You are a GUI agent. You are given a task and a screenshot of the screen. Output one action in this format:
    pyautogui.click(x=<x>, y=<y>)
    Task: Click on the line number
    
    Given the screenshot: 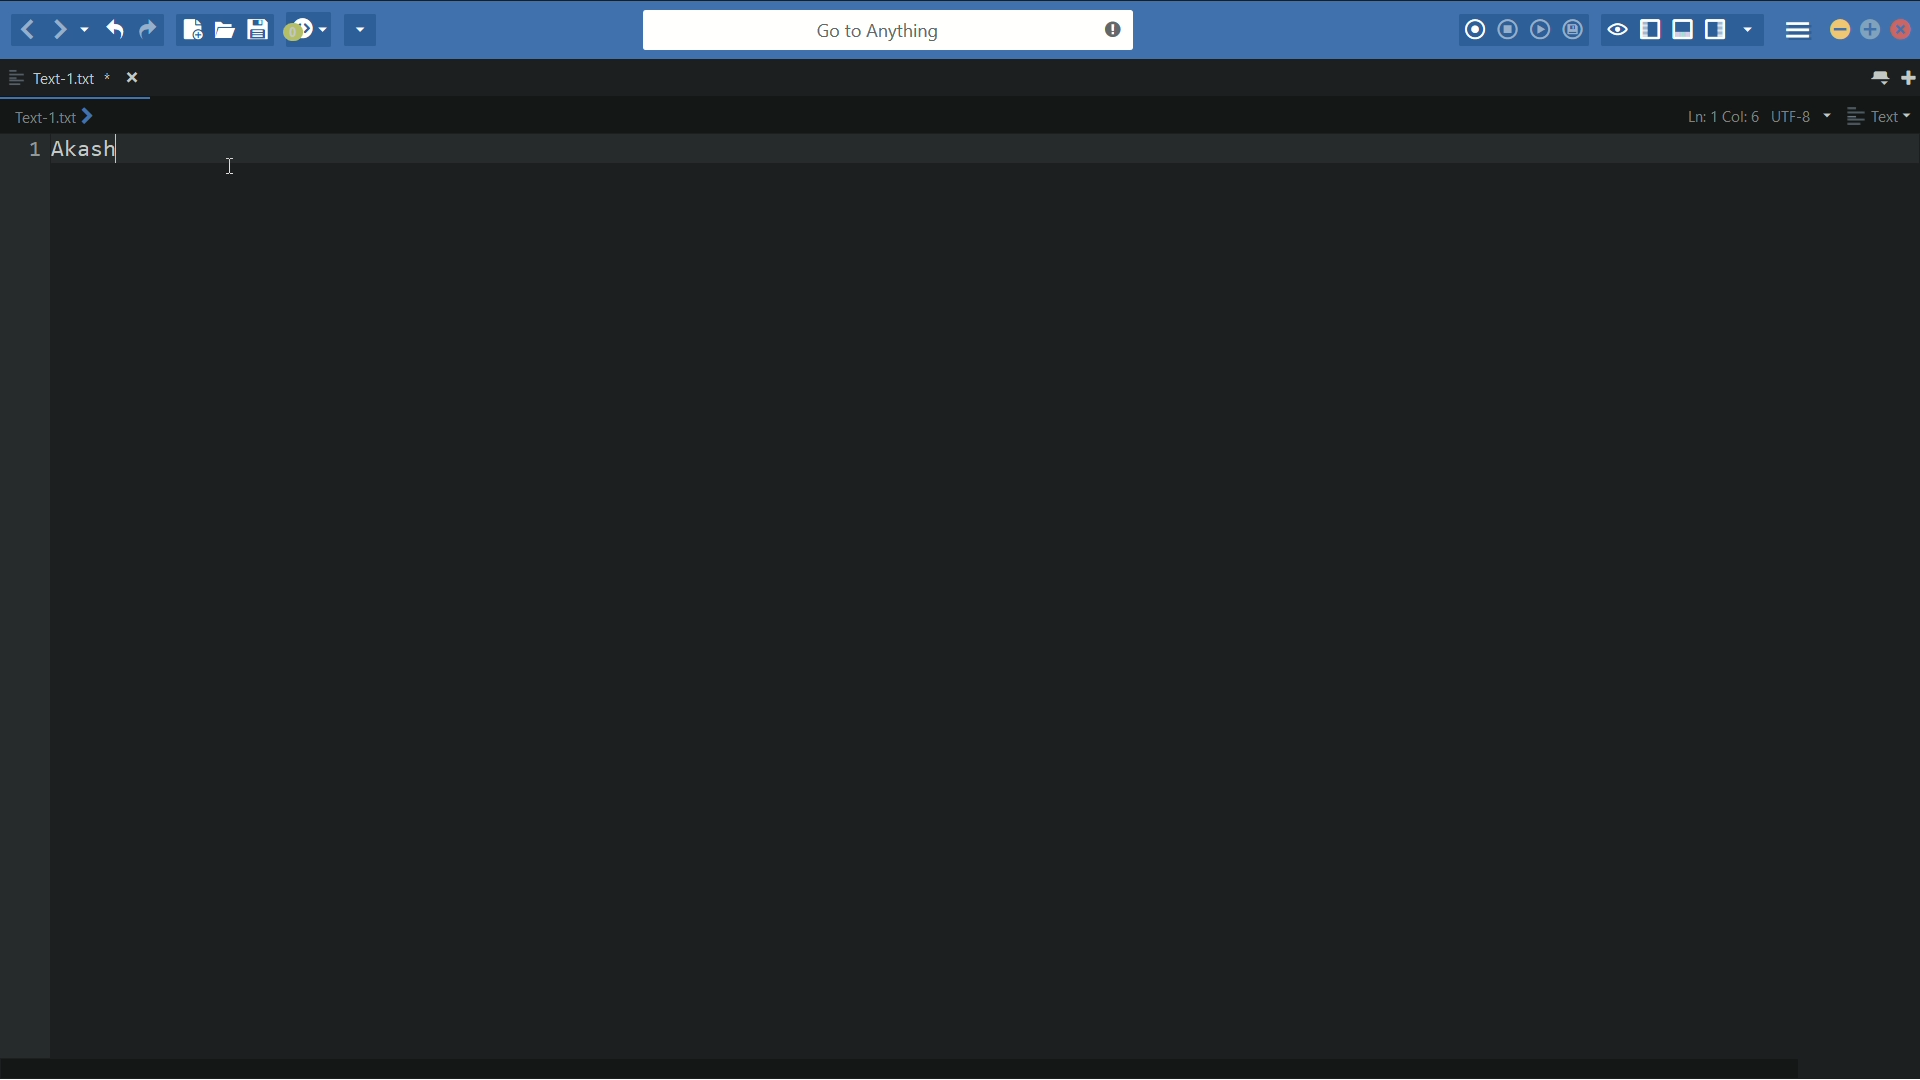 What is the action you would take?
    pyautogui.click(x=34, y=150)
    